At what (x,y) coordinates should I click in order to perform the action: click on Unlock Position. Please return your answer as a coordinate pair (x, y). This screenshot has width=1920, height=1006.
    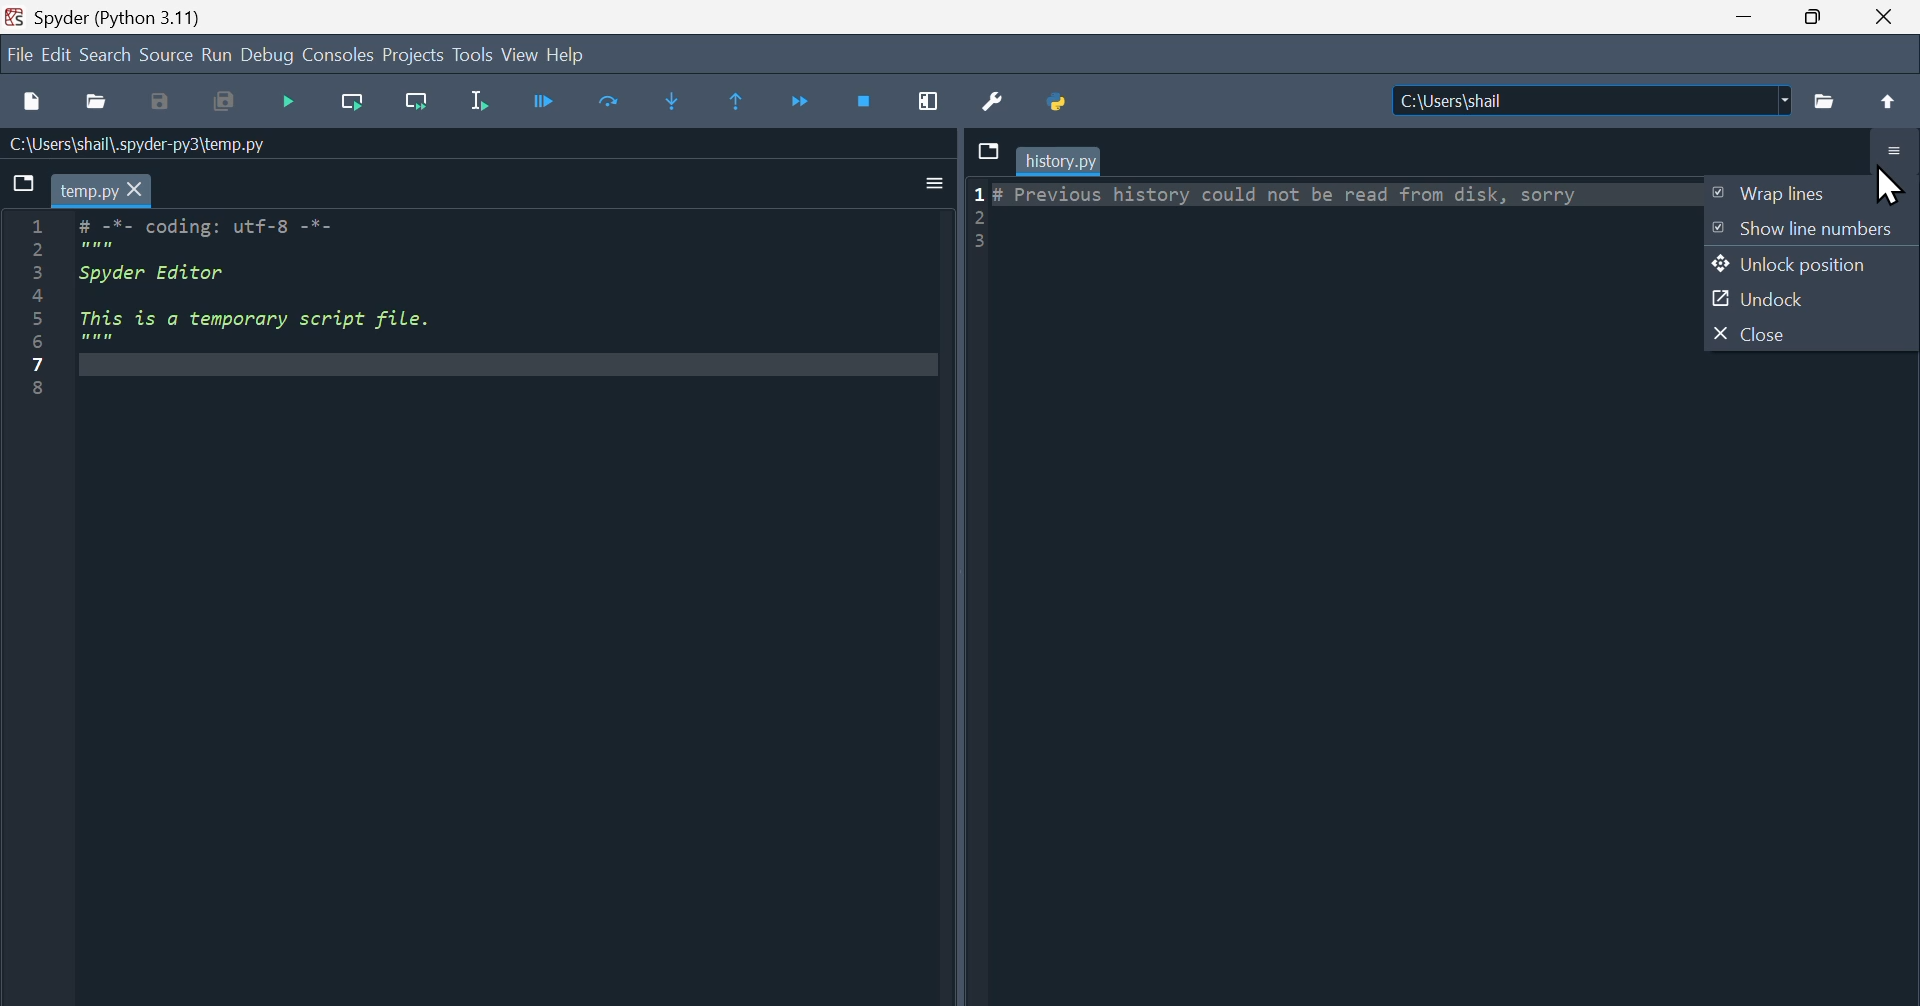
    Looking at the image, I should click on (1808, 262).